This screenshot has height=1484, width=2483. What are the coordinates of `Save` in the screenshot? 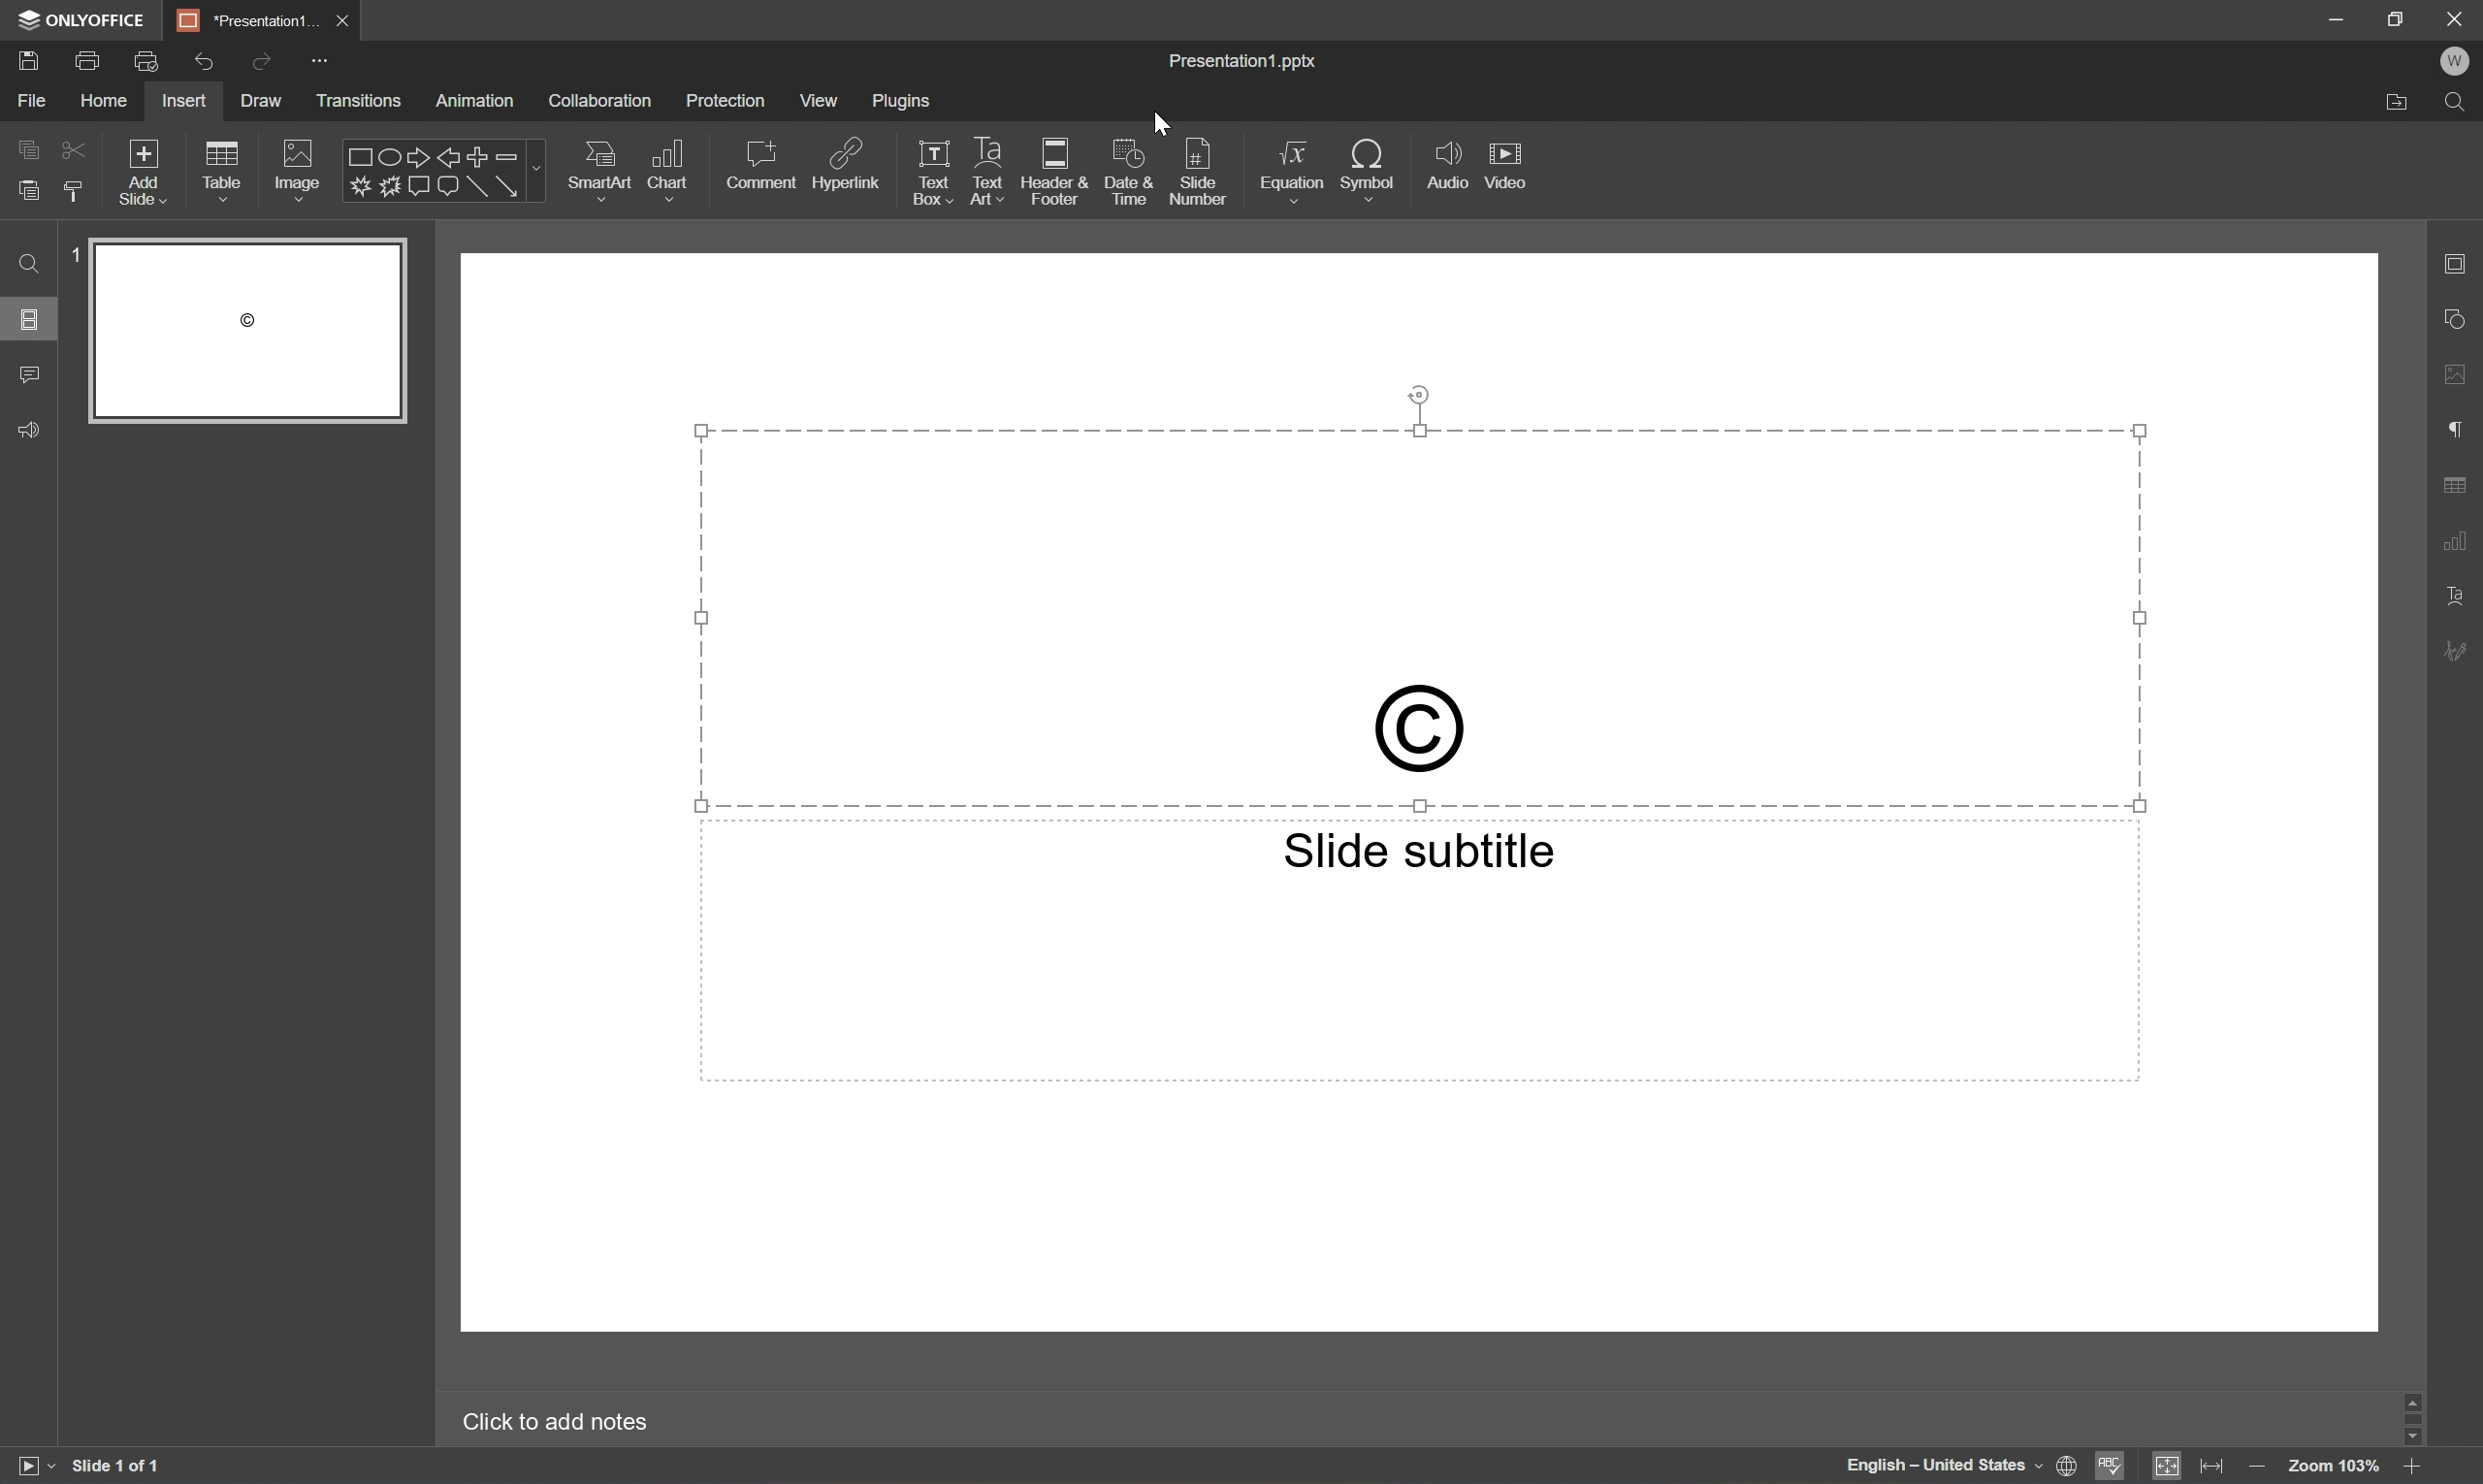 It's located at (30, 60).